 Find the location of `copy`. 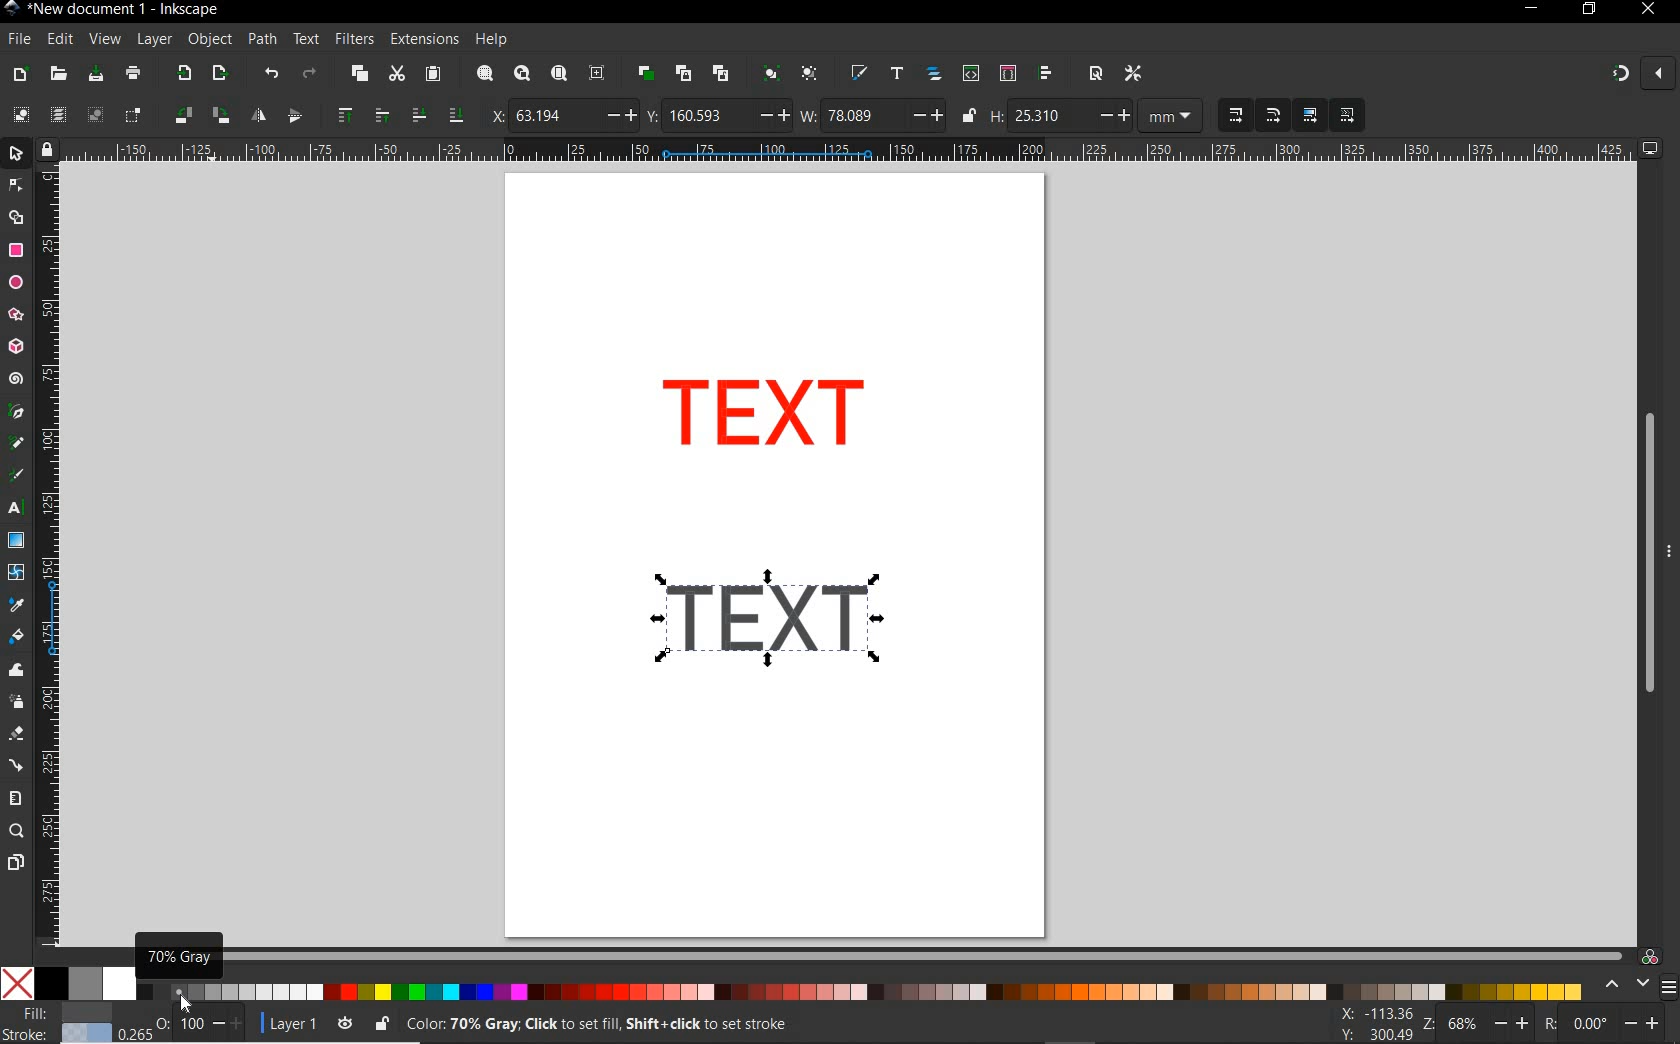

copy is located at coordinates (357, 75).